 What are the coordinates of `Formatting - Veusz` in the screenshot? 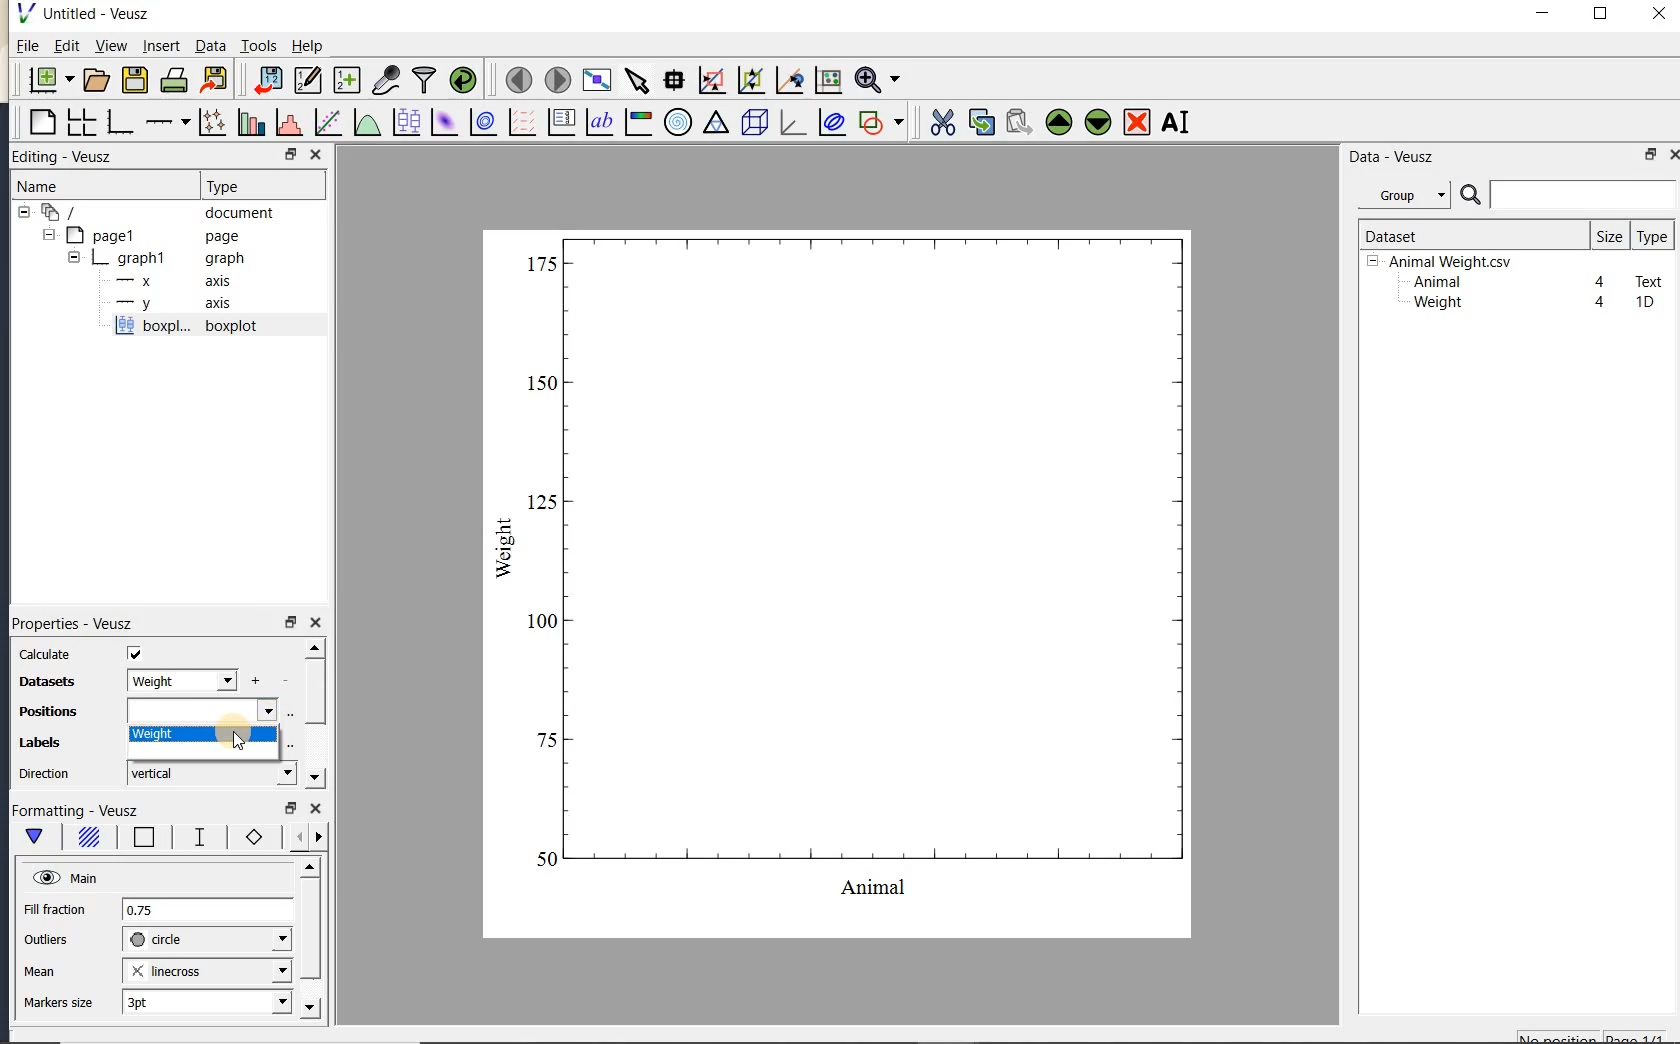 It's located at (80, 811).